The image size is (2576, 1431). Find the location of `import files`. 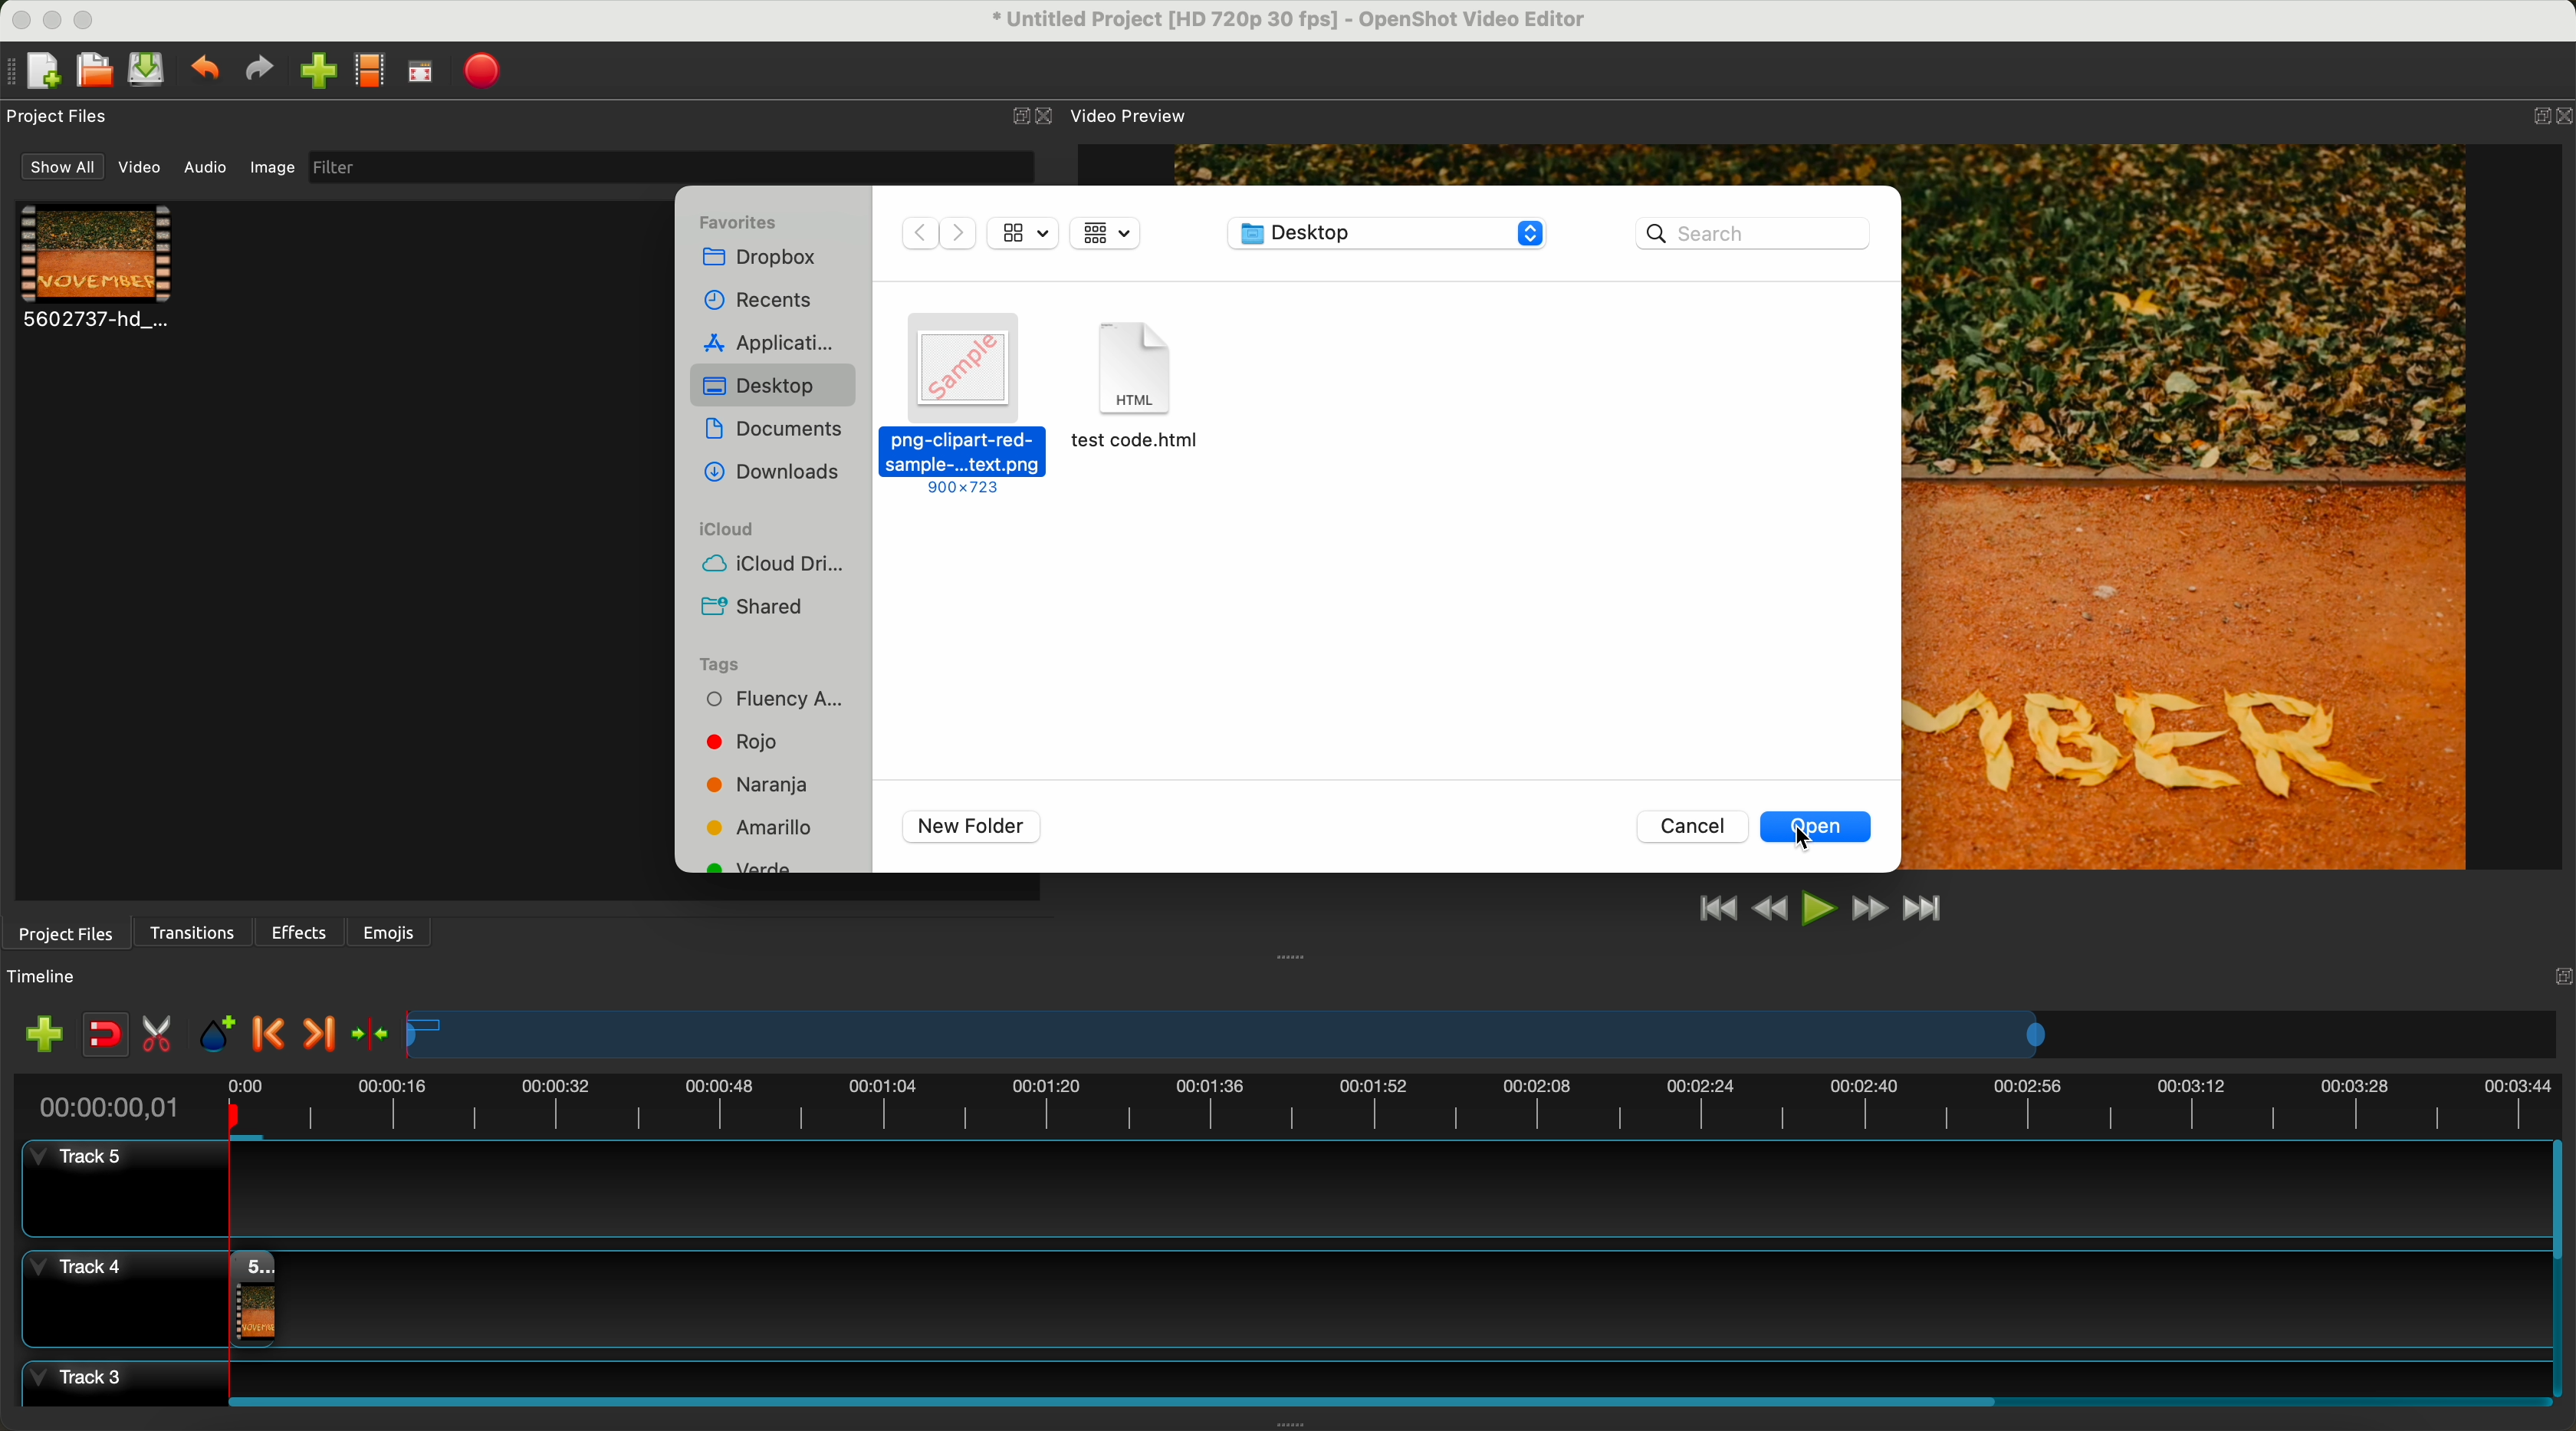

import files is located at coordinates (38, 1033).